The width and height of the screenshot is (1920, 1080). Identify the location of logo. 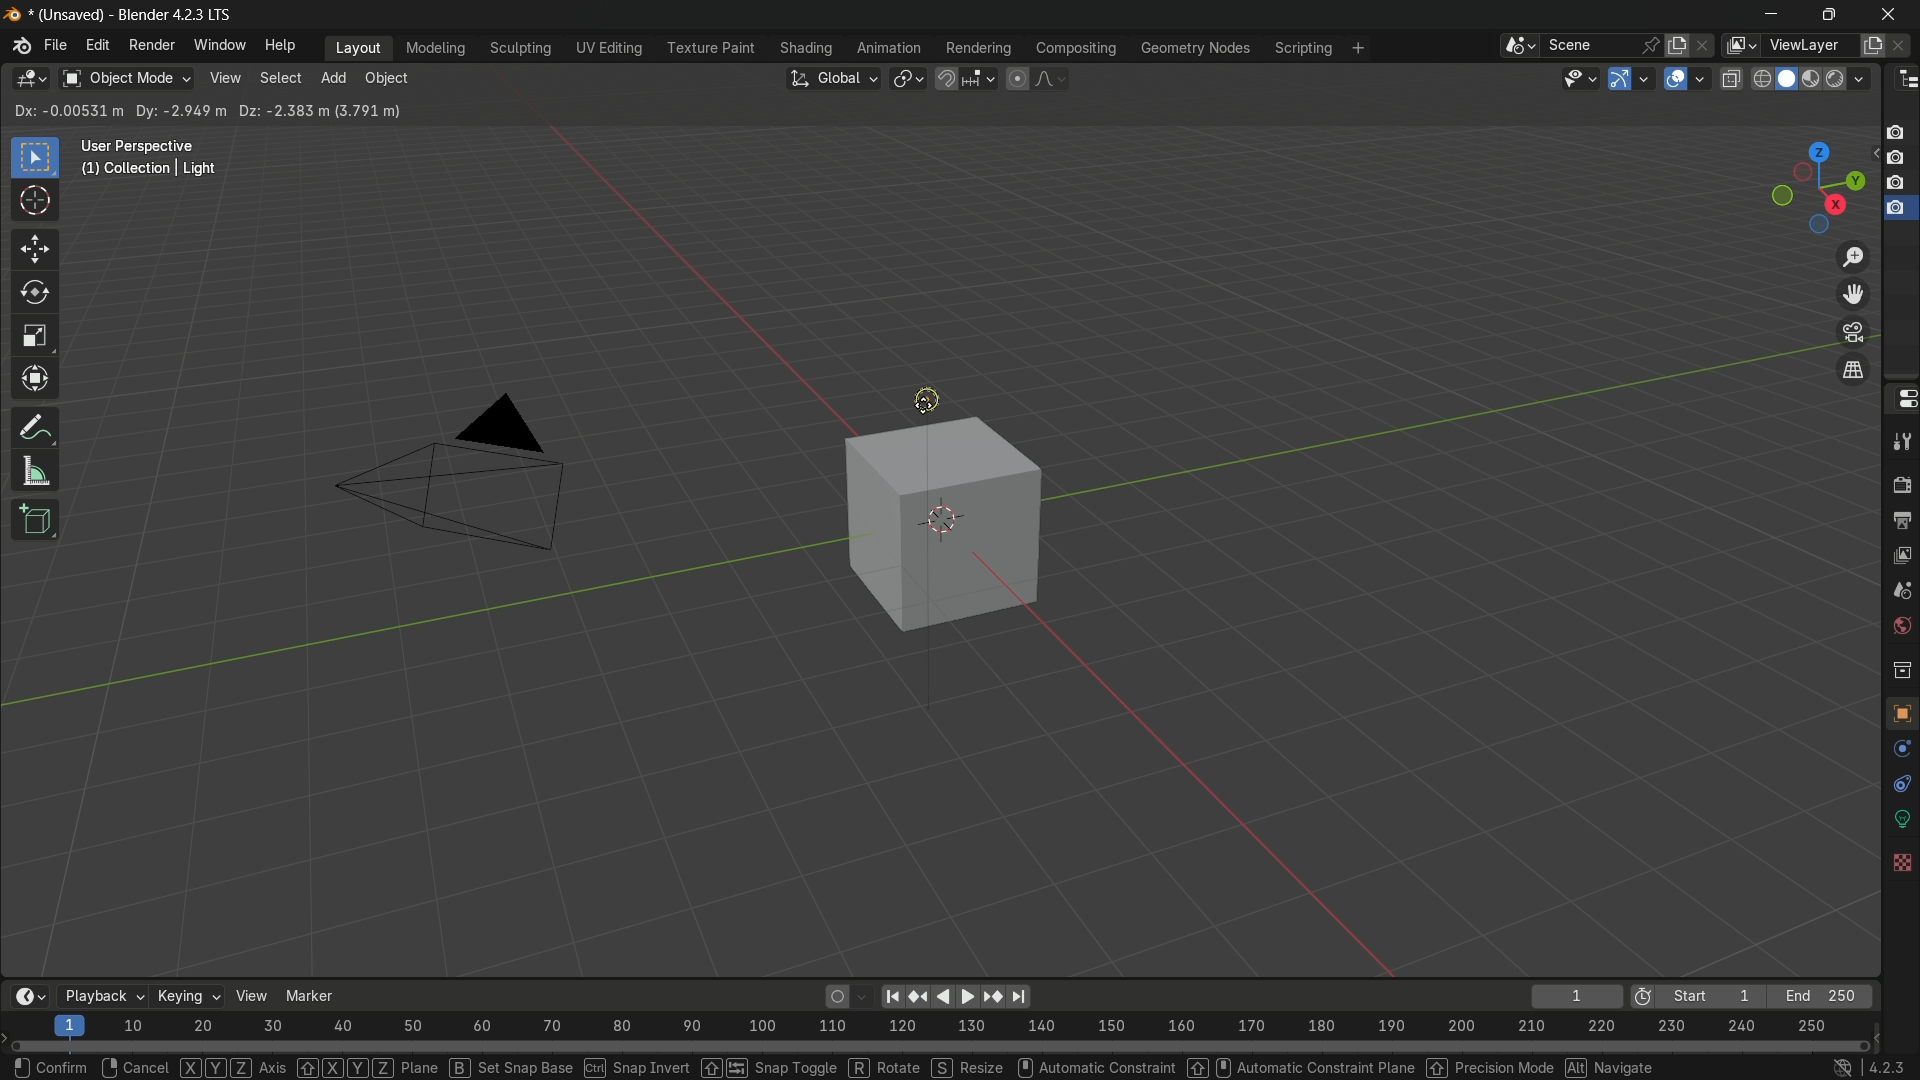
(18, 48).